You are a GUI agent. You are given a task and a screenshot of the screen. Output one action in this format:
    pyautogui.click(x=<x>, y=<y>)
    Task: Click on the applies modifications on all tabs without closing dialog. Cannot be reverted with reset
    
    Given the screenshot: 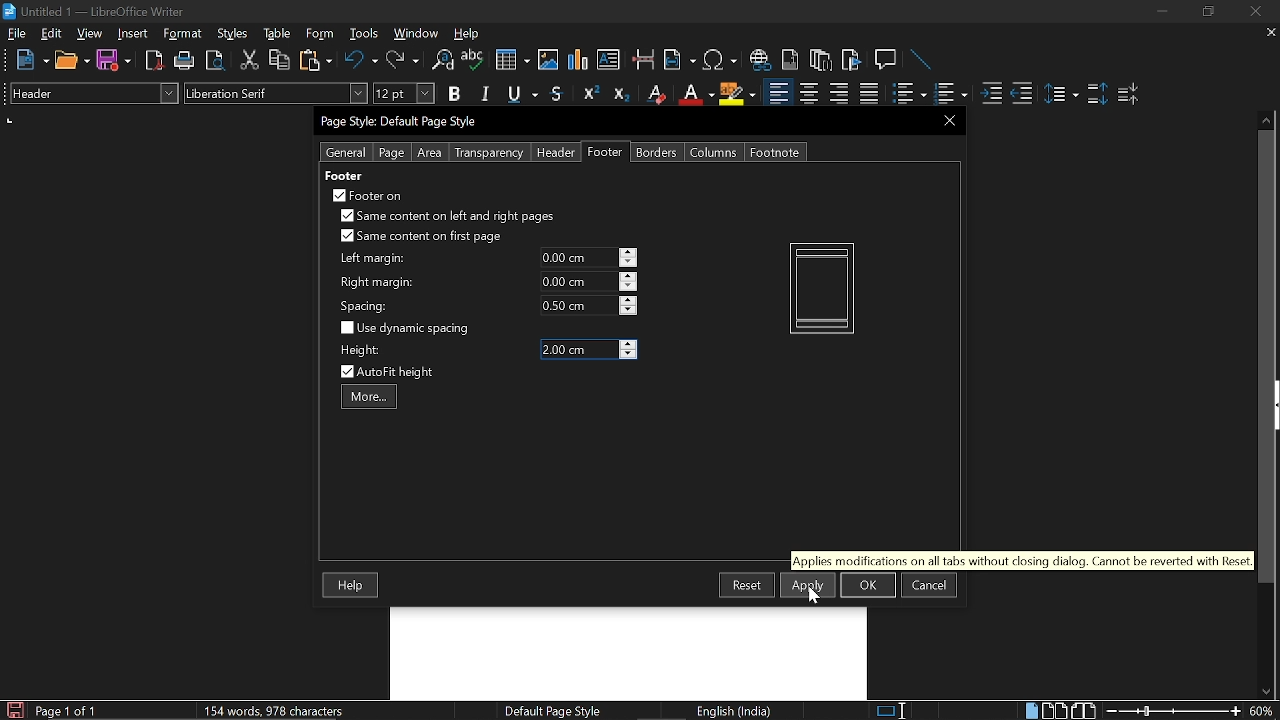 What is the action you would take?
    pyautogui.click(x=1021, y=560)
    